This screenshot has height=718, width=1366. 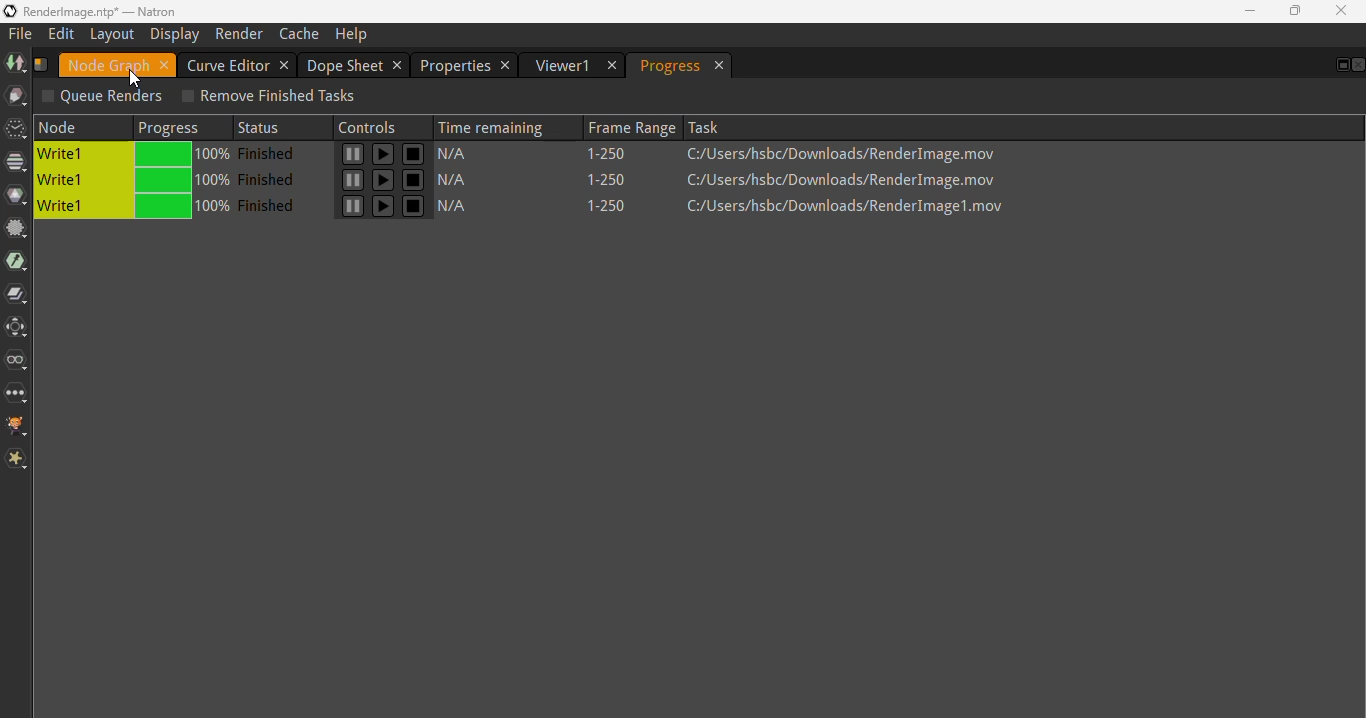 What do you see at coordinates (79, 208) in the screenshot?
I see `write 1` at bounding box center [79, 208].